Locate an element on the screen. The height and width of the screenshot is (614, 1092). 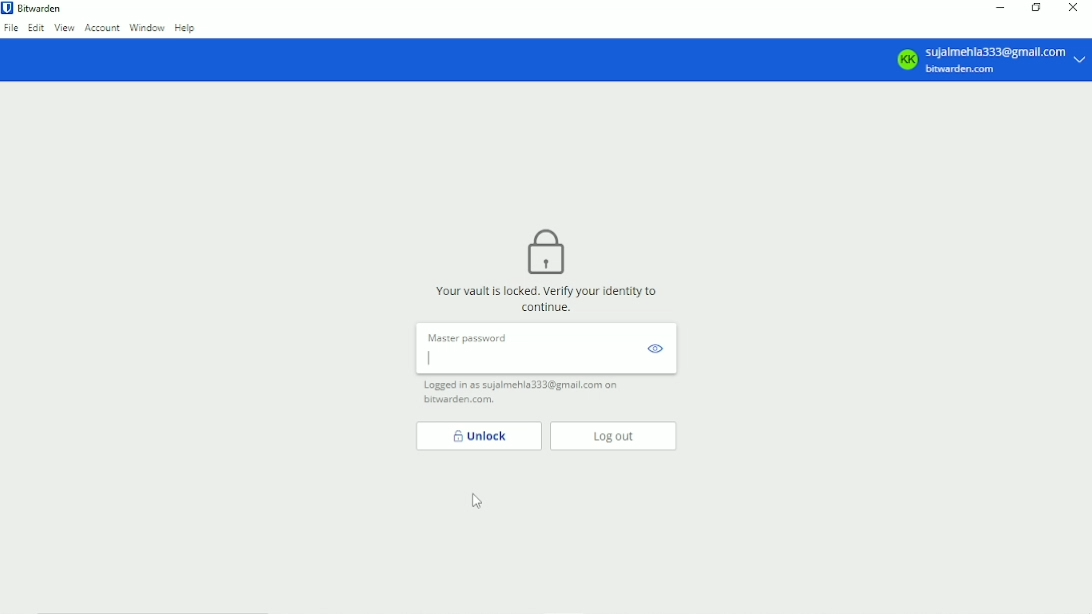
lock image is located at coordinates (545, 252).